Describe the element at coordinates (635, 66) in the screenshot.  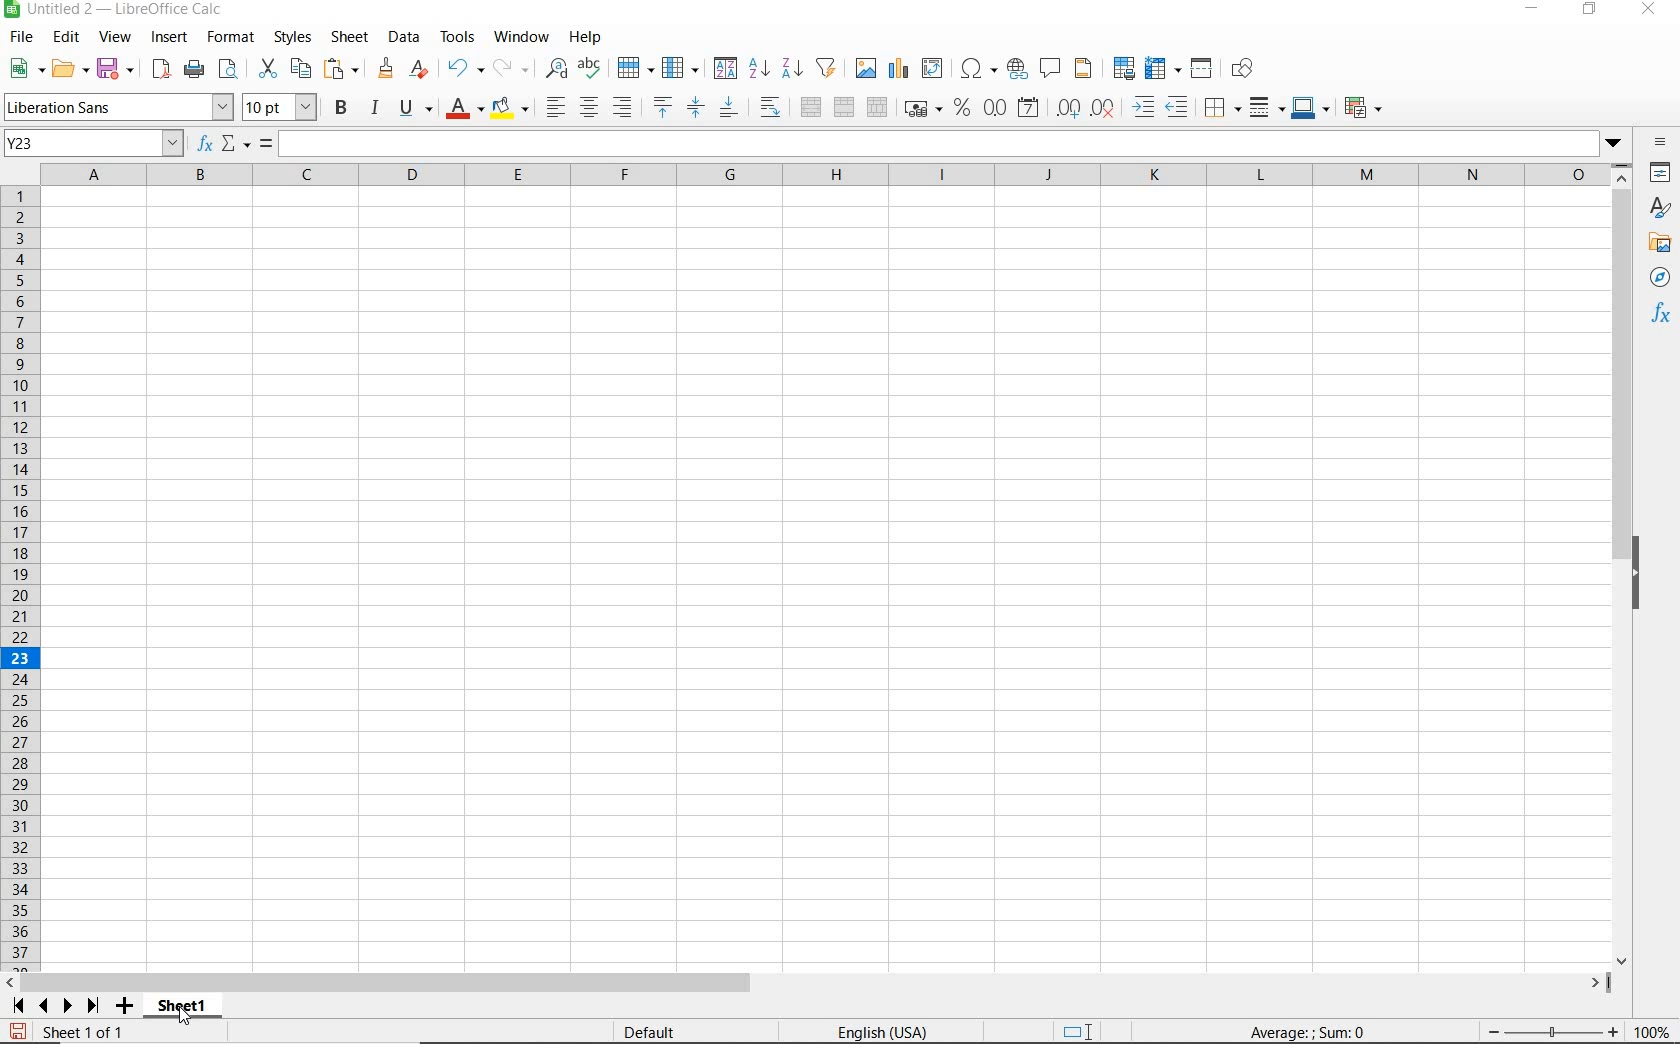
I see `ROW` at that location.